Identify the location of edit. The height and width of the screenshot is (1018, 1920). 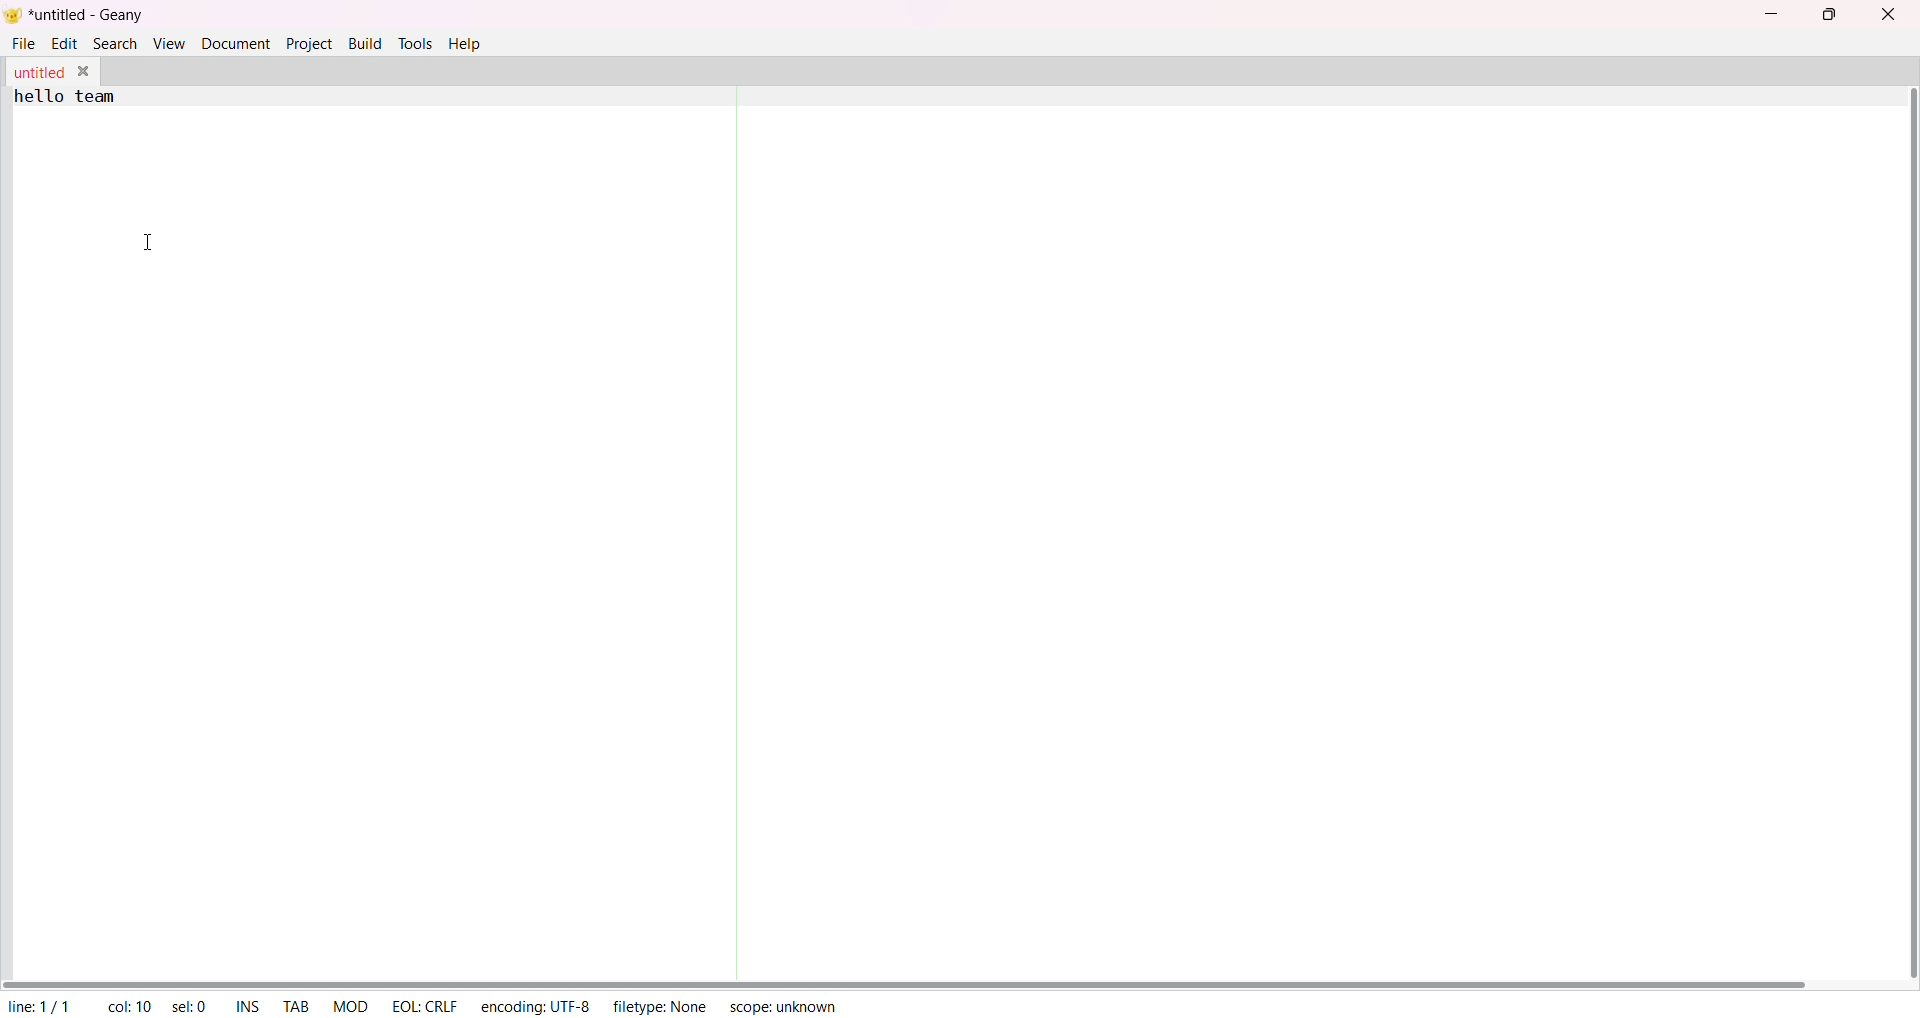
(63, 43).